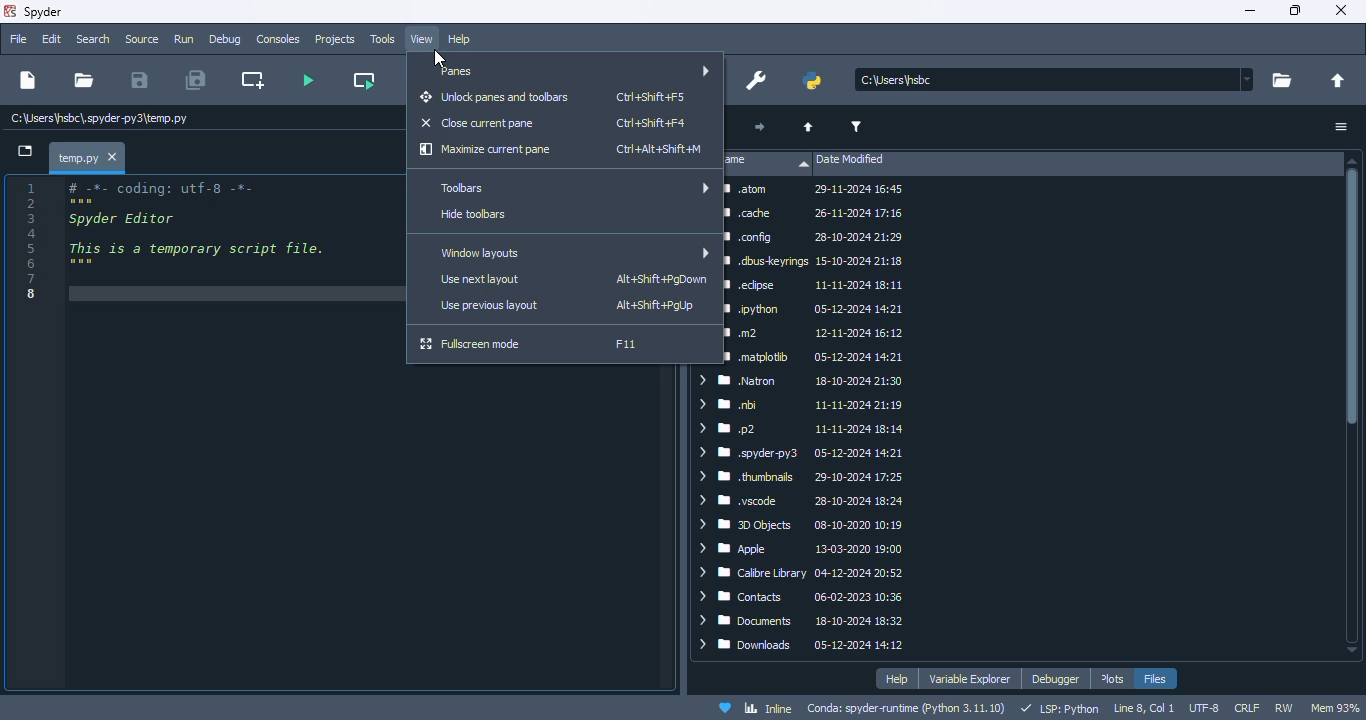 Image resolution: width=1366 pixels, height=720 pixels. I want to click on files, so click(1156, 679).